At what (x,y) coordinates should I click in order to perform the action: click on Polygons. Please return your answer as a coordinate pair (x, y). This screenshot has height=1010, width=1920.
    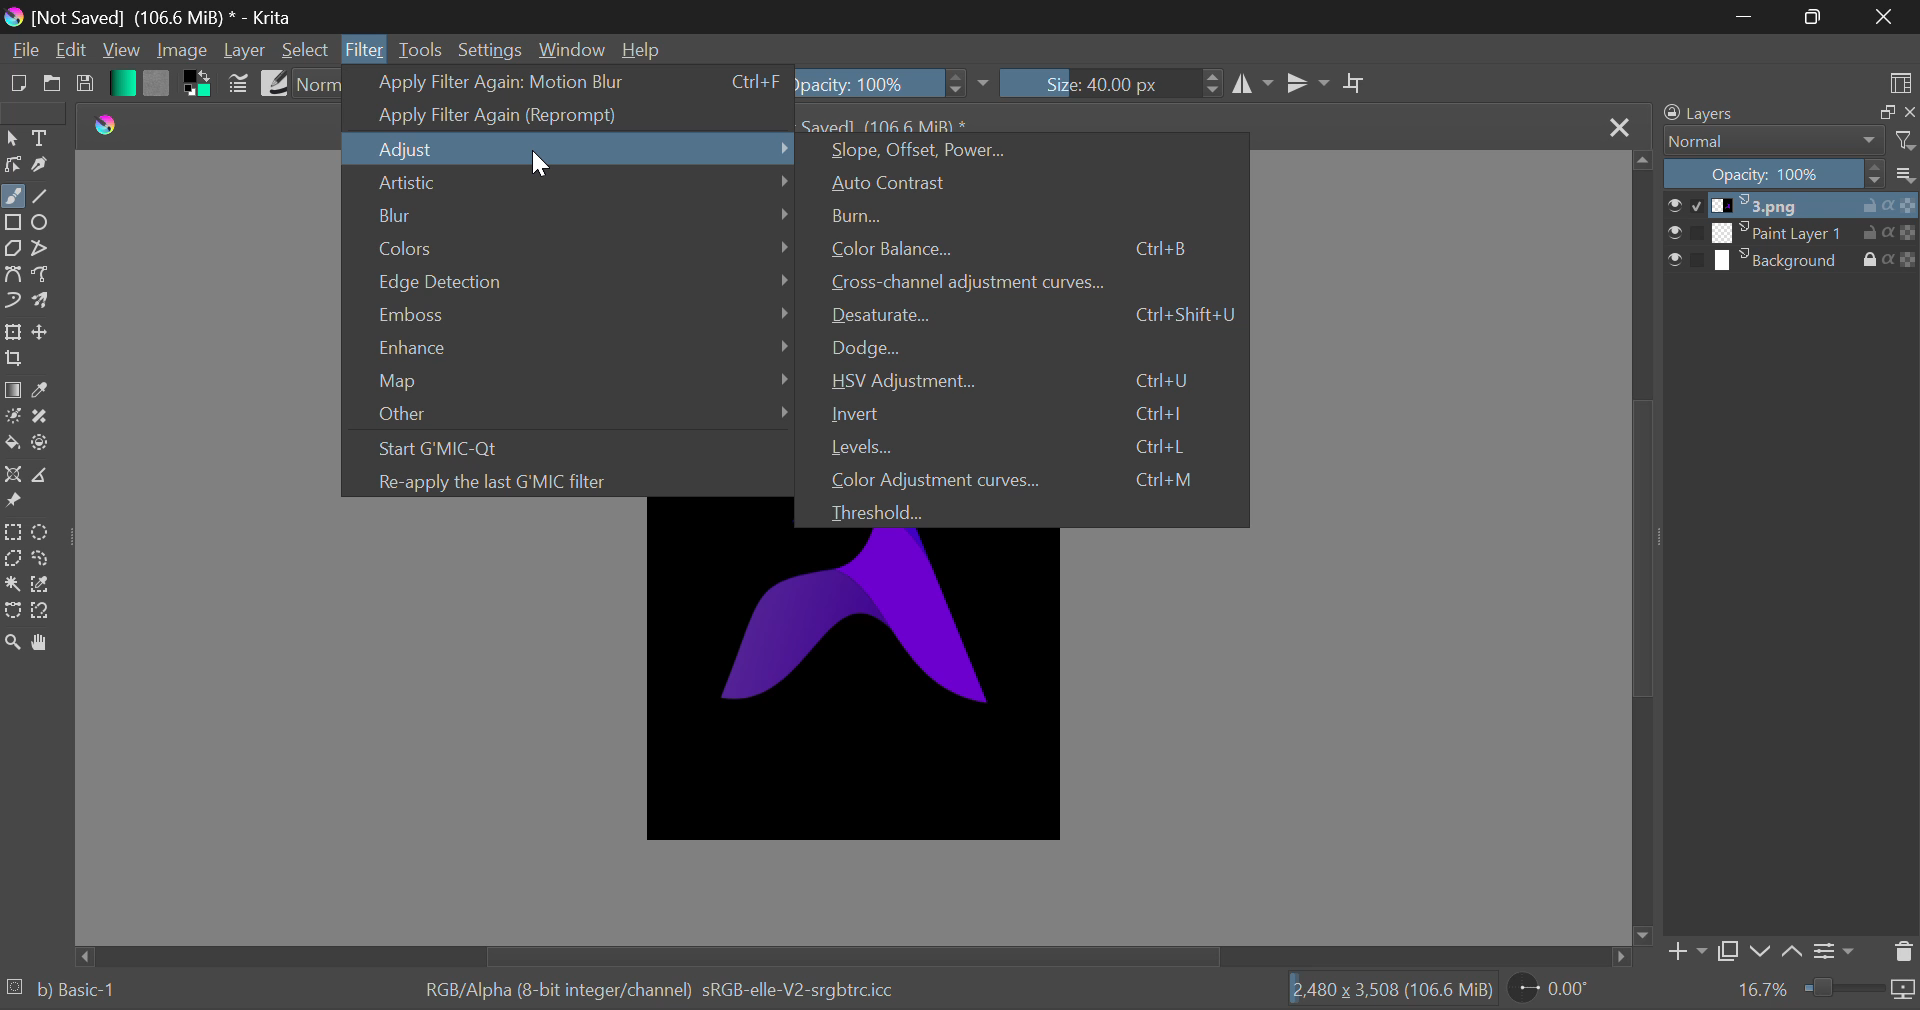
    Looking at the image, I should click on (12, 250).